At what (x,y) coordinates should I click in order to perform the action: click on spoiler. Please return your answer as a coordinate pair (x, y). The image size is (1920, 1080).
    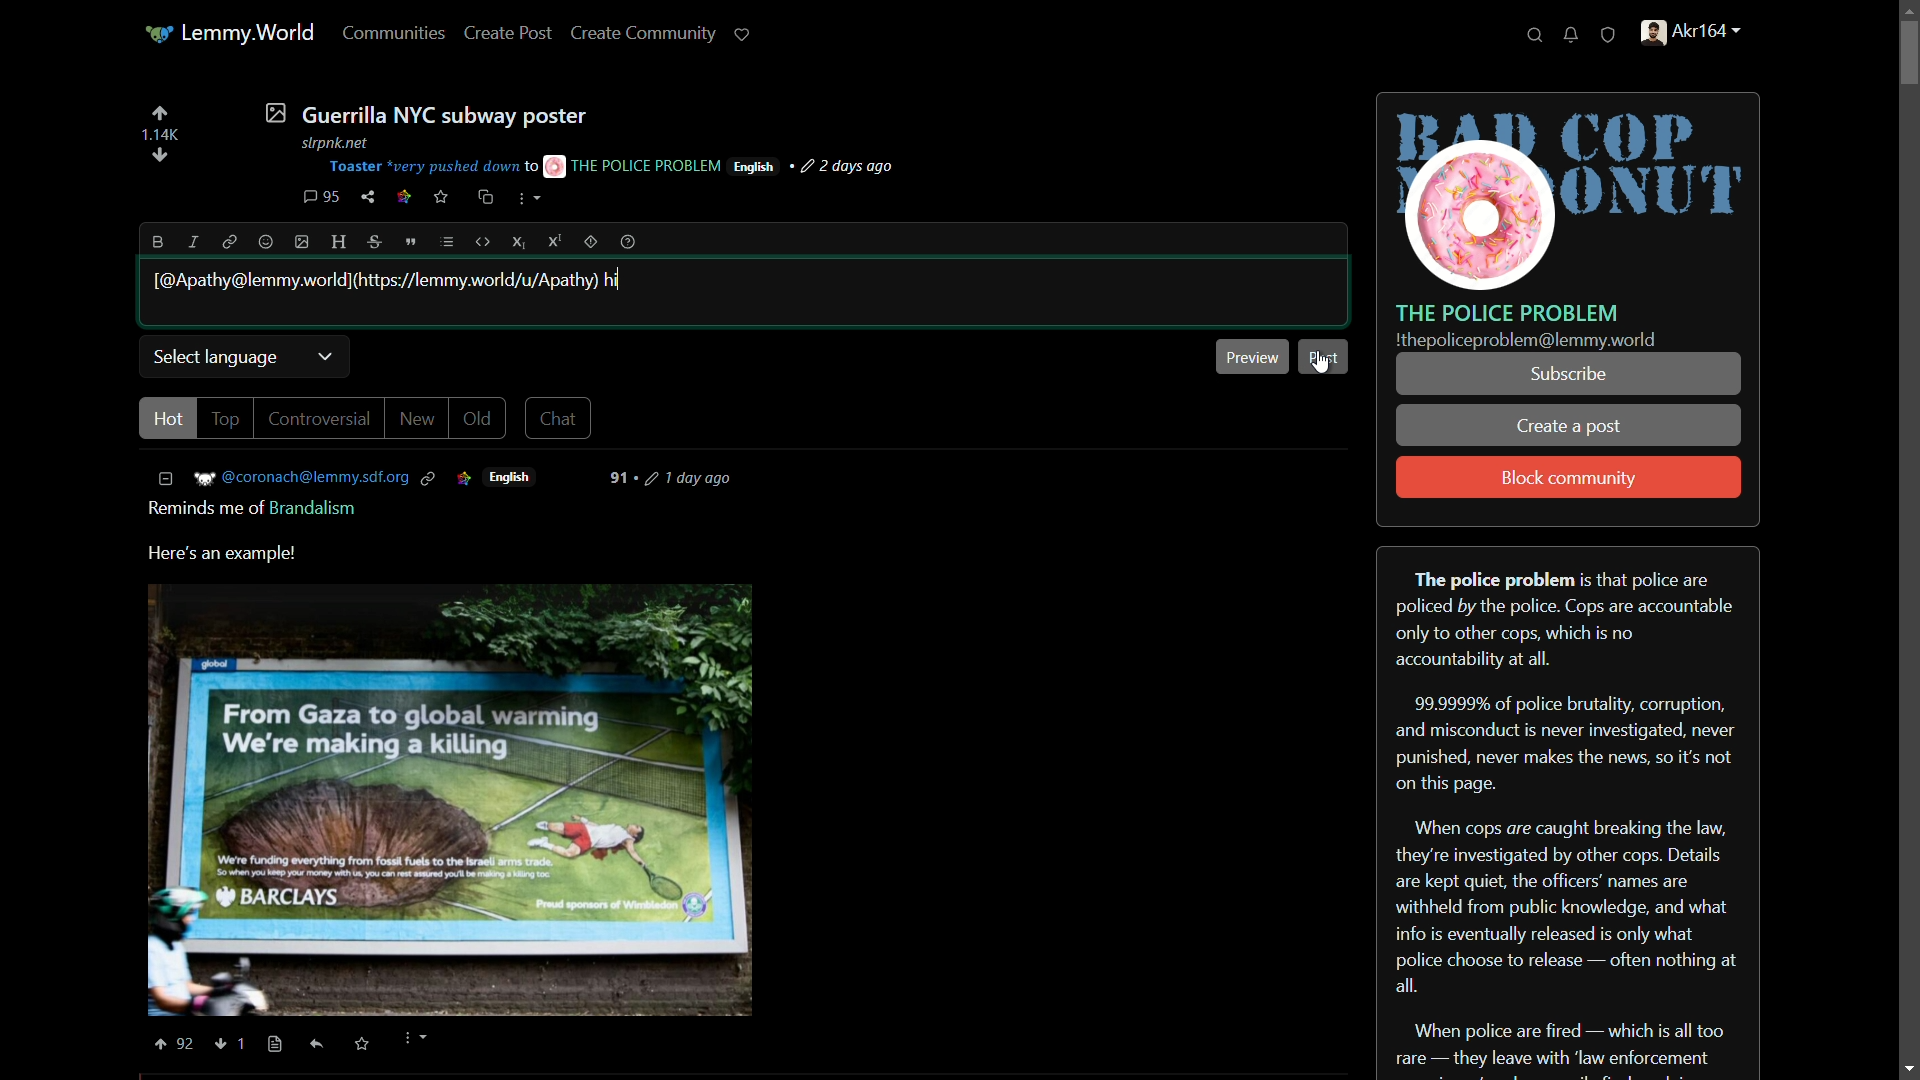
    Looking at the image, I should click on (590, 241).